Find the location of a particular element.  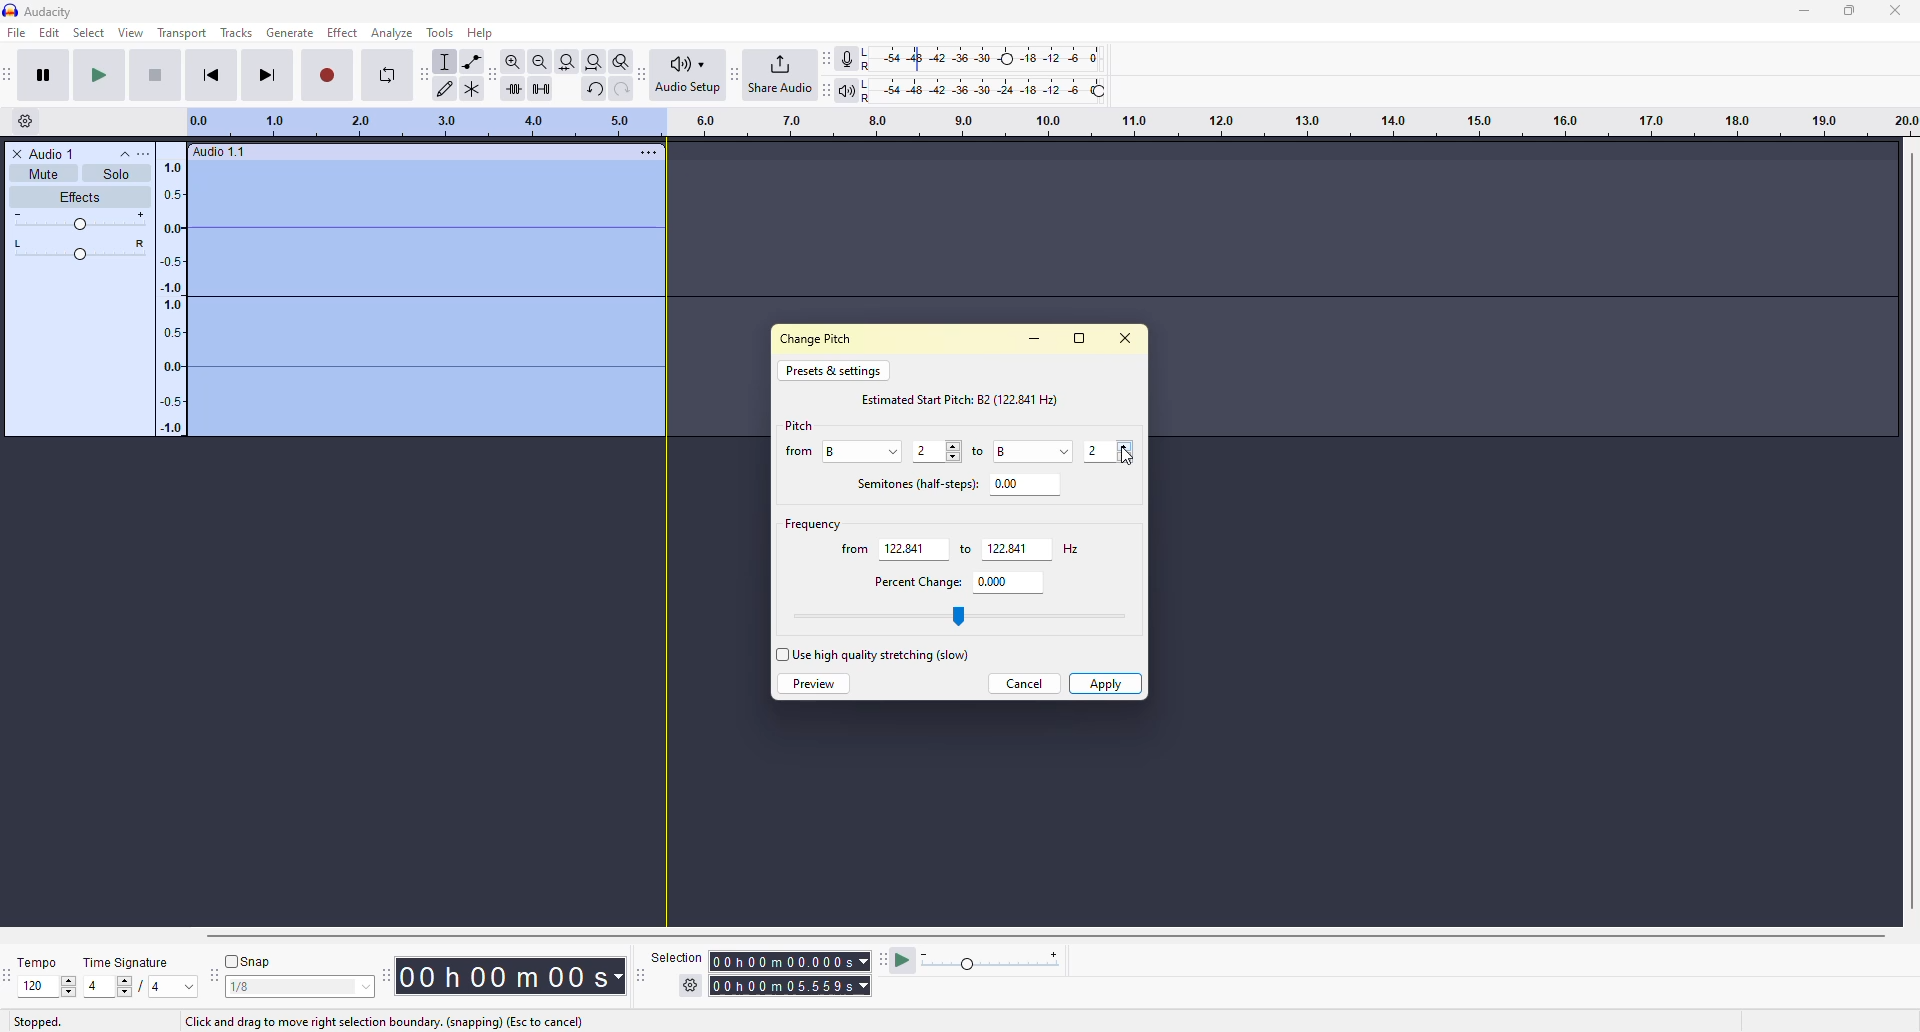

snap is located at coordinates (251, 961).